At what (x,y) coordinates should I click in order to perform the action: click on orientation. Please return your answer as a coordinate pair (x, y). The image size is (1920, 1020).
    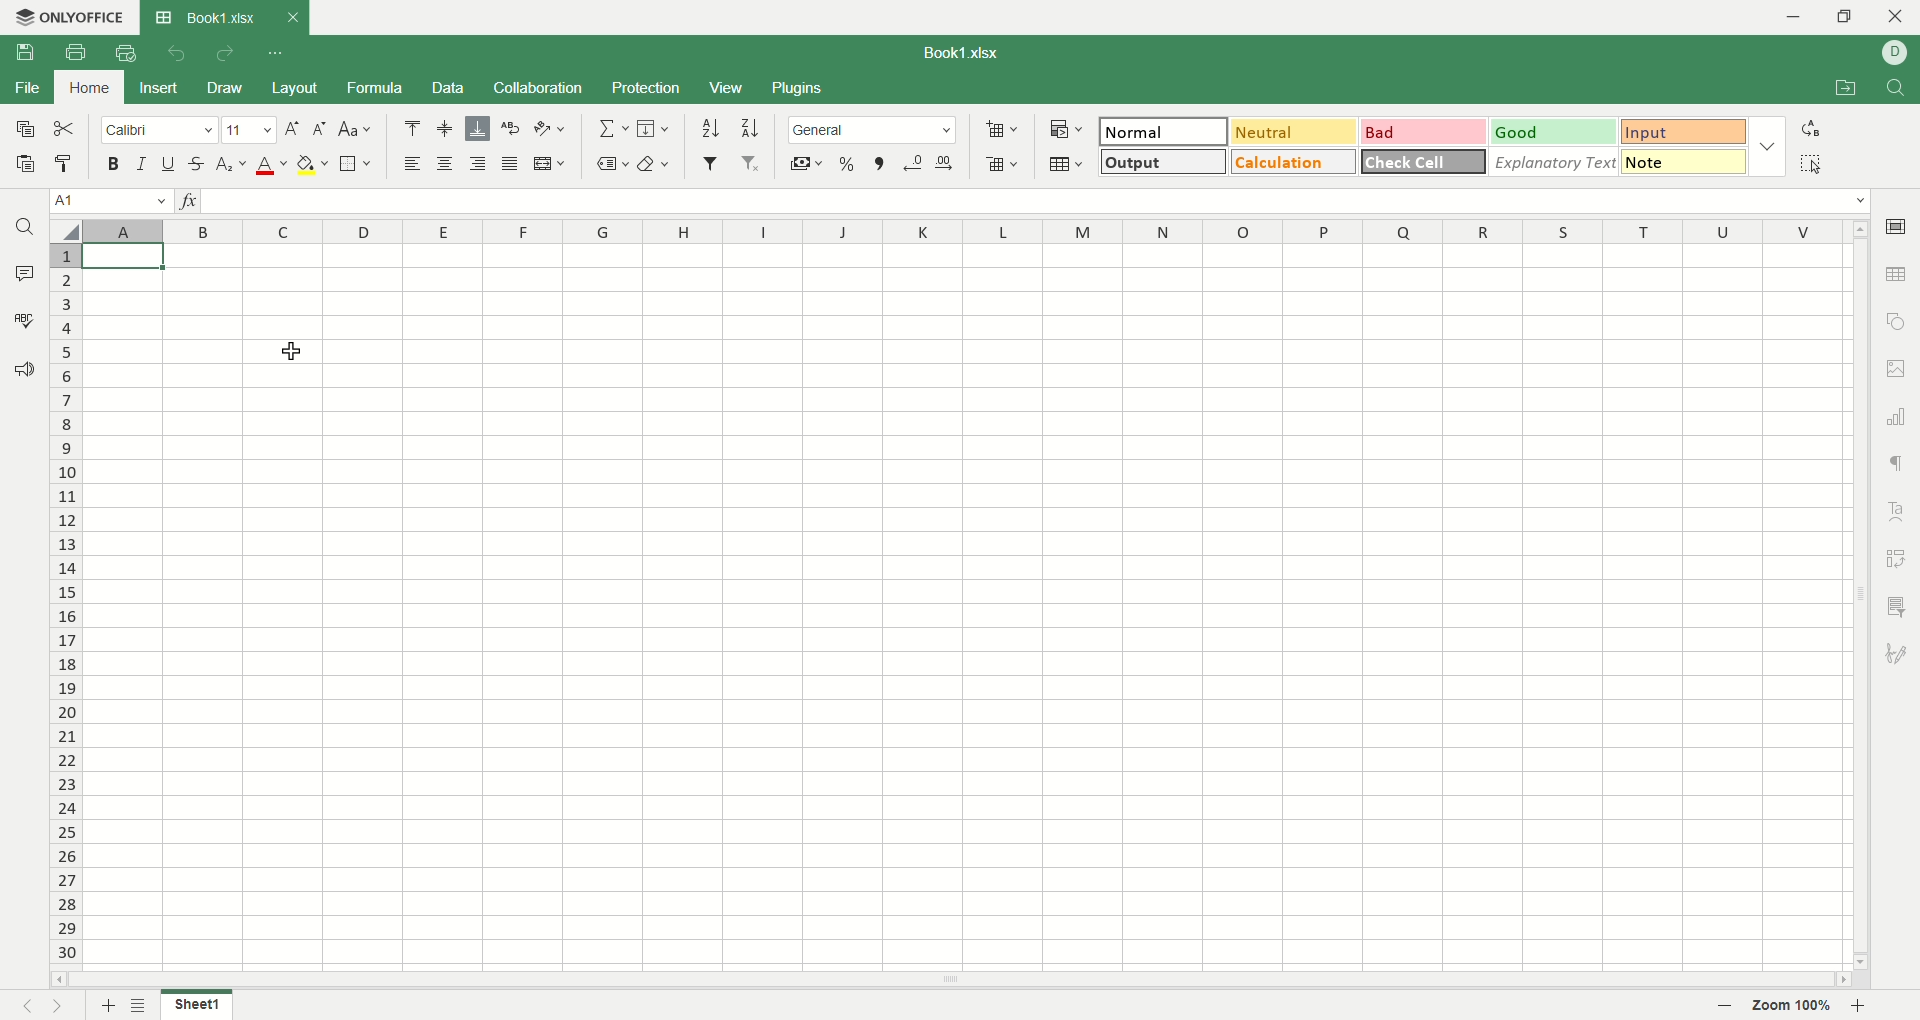
    Looking at the image, I should click on (550, 129).